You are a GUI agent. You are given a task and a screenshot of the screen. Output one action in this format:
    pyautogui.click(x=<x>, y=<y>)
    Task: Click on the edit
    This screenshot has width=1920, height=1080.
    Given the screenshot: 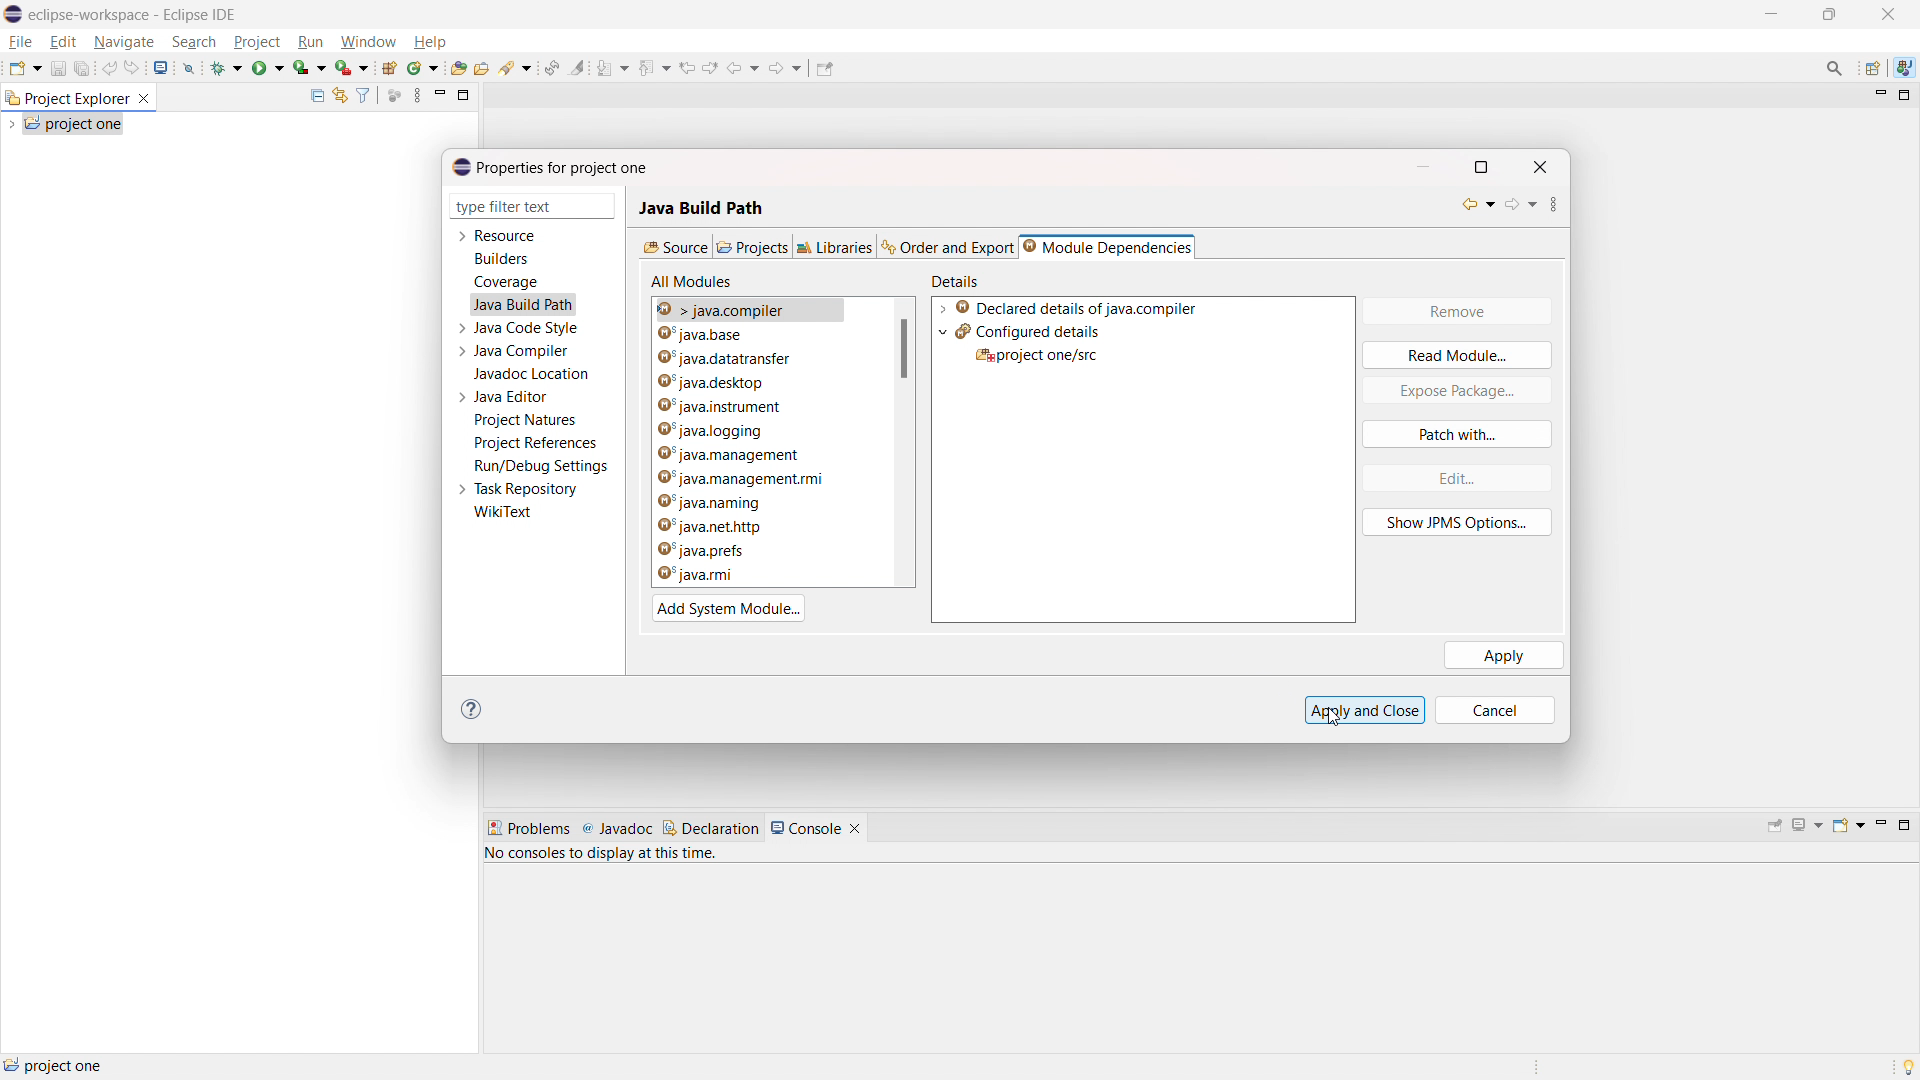 What is the action you would take?
    pyautogui.click(x=1455, y=478)
    